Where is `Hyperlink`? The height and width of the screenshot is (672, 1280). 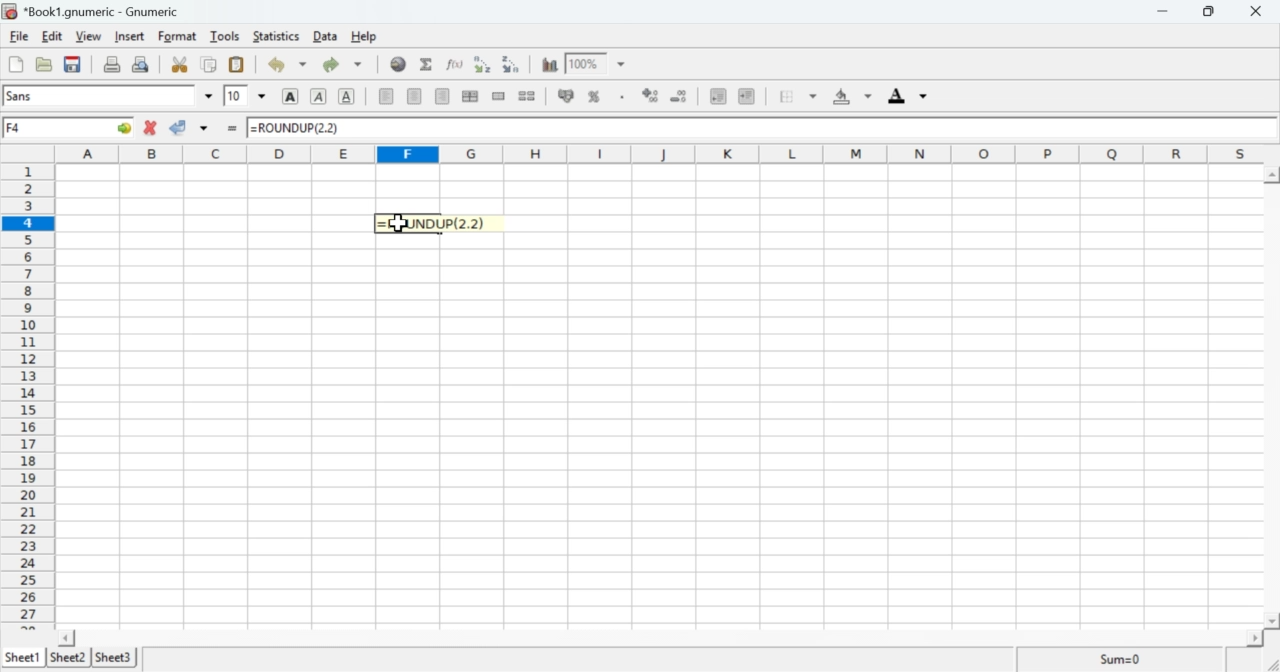 Hyperlink is located at coordinates (398, 67).